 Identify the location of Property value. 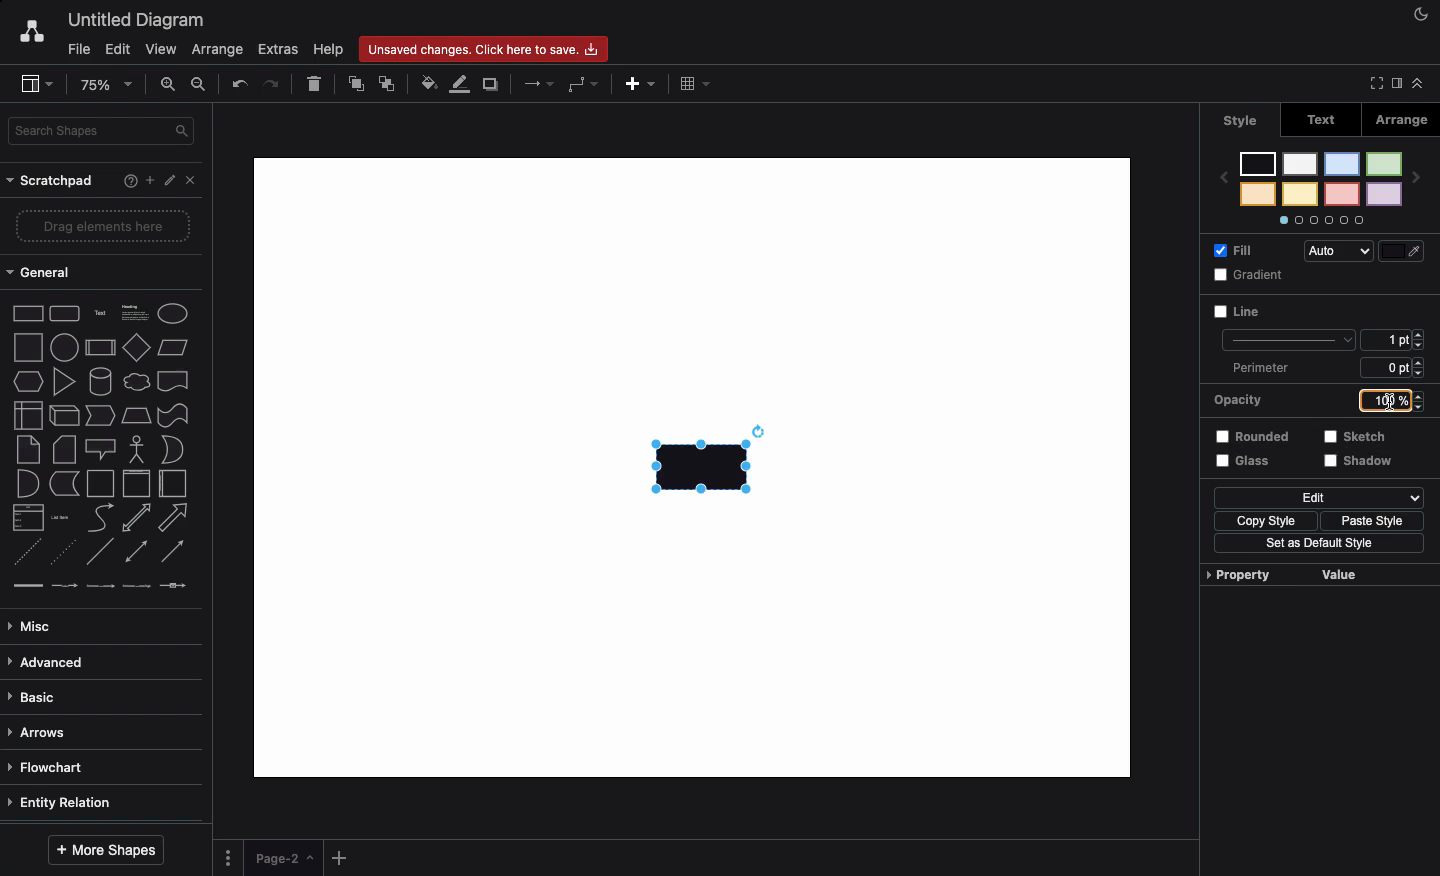
(1284, 575).